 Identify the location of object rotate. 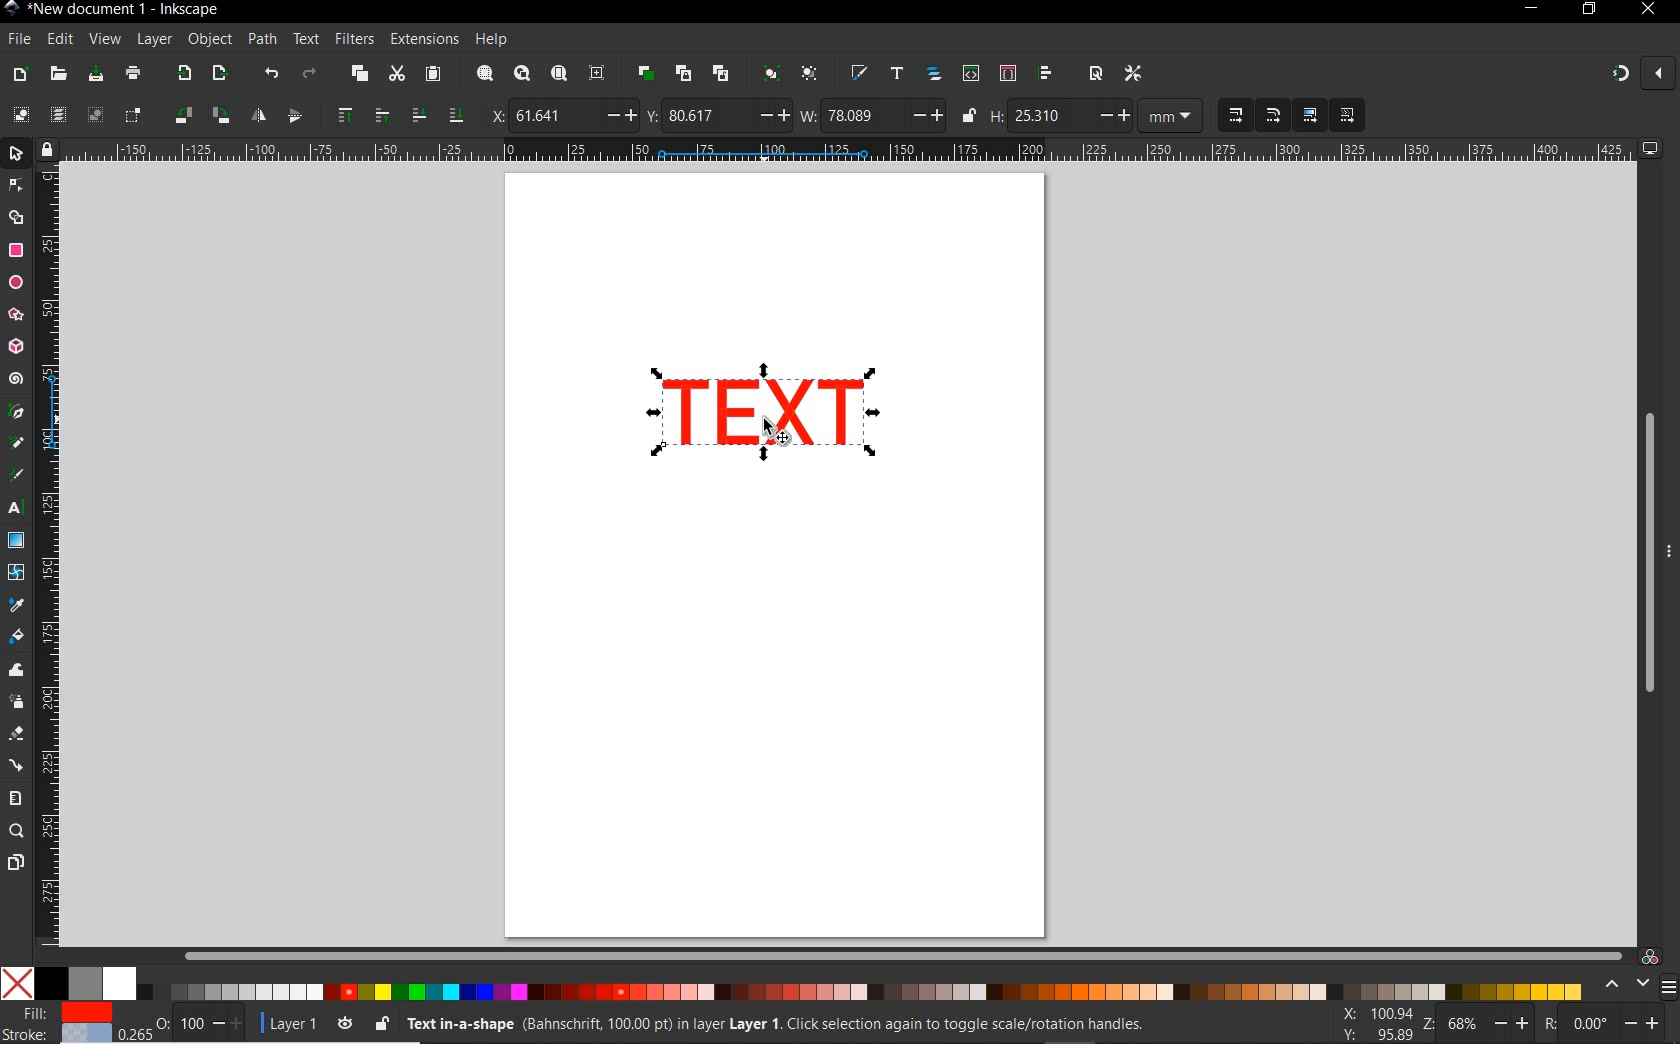
(200, 116).